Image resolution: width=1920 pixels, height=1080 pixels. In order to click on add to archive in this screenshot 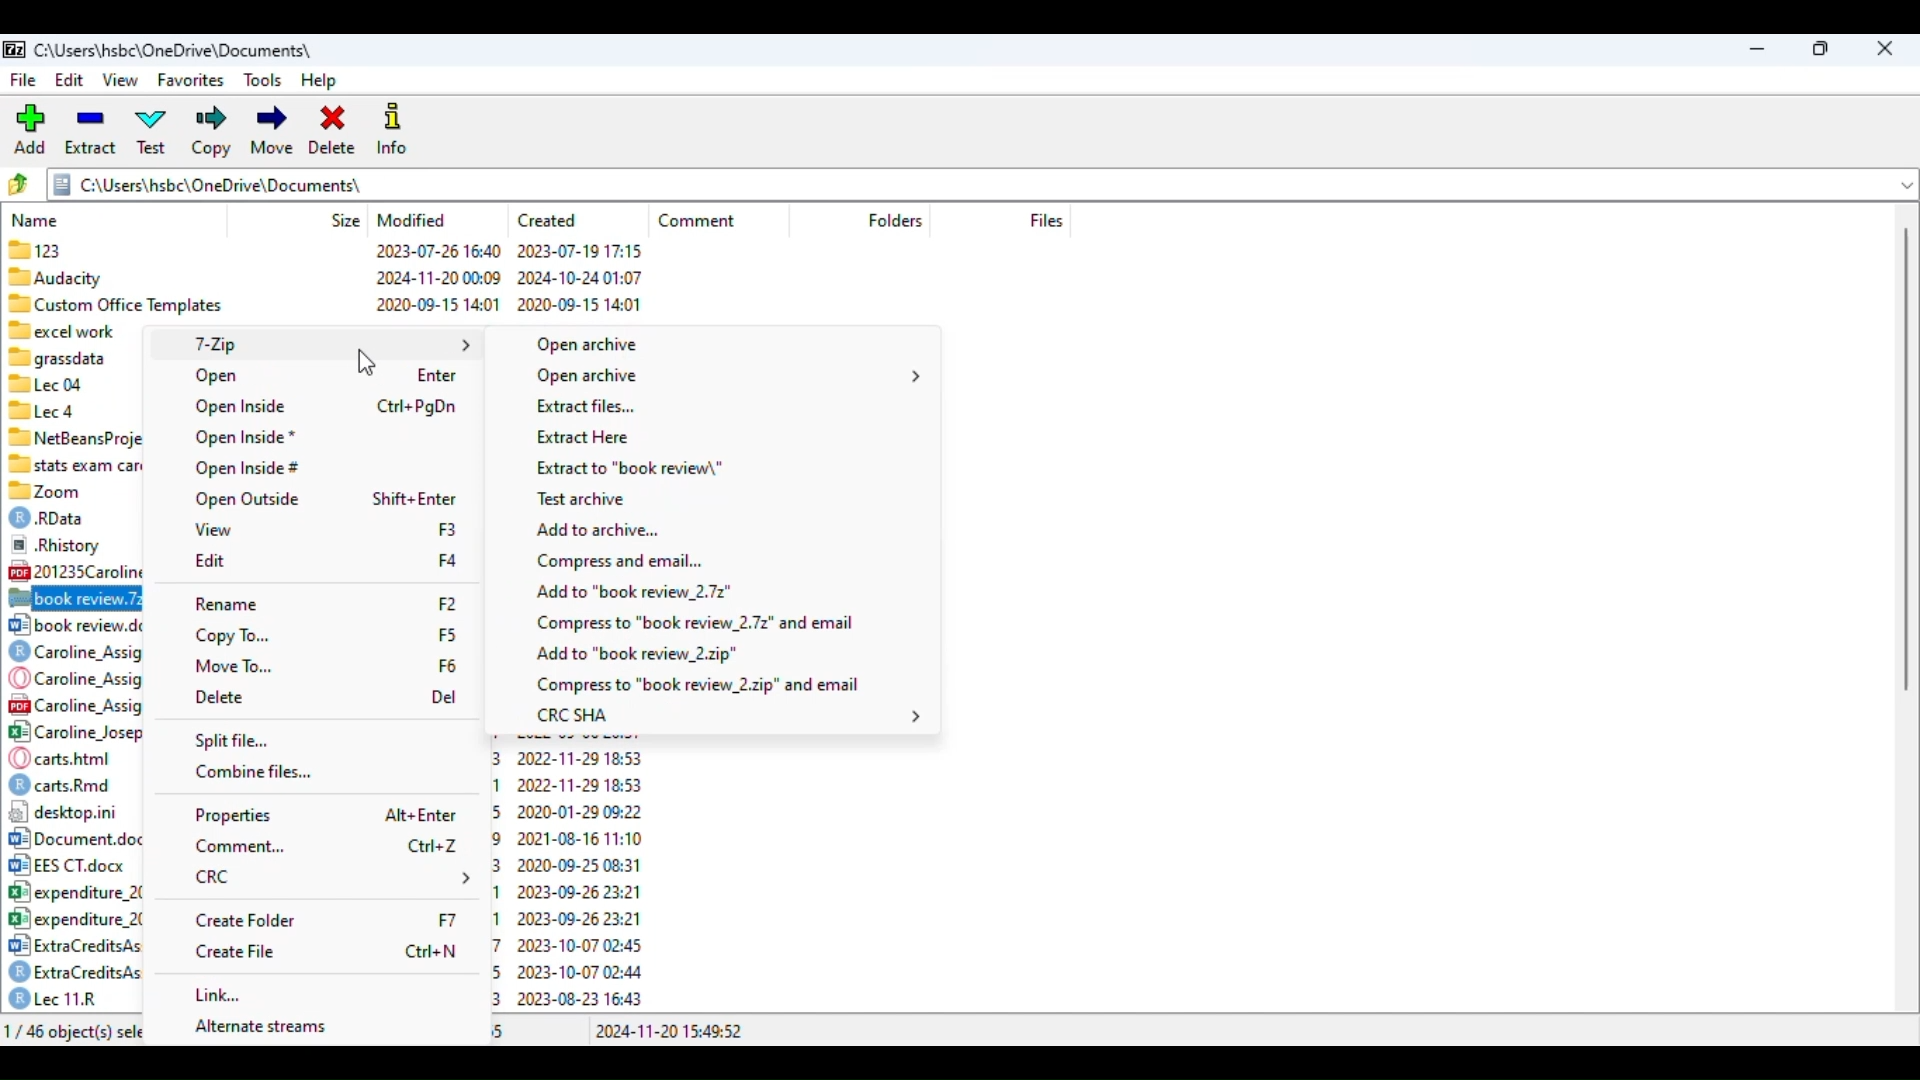, I will do `click(599, 531)`.